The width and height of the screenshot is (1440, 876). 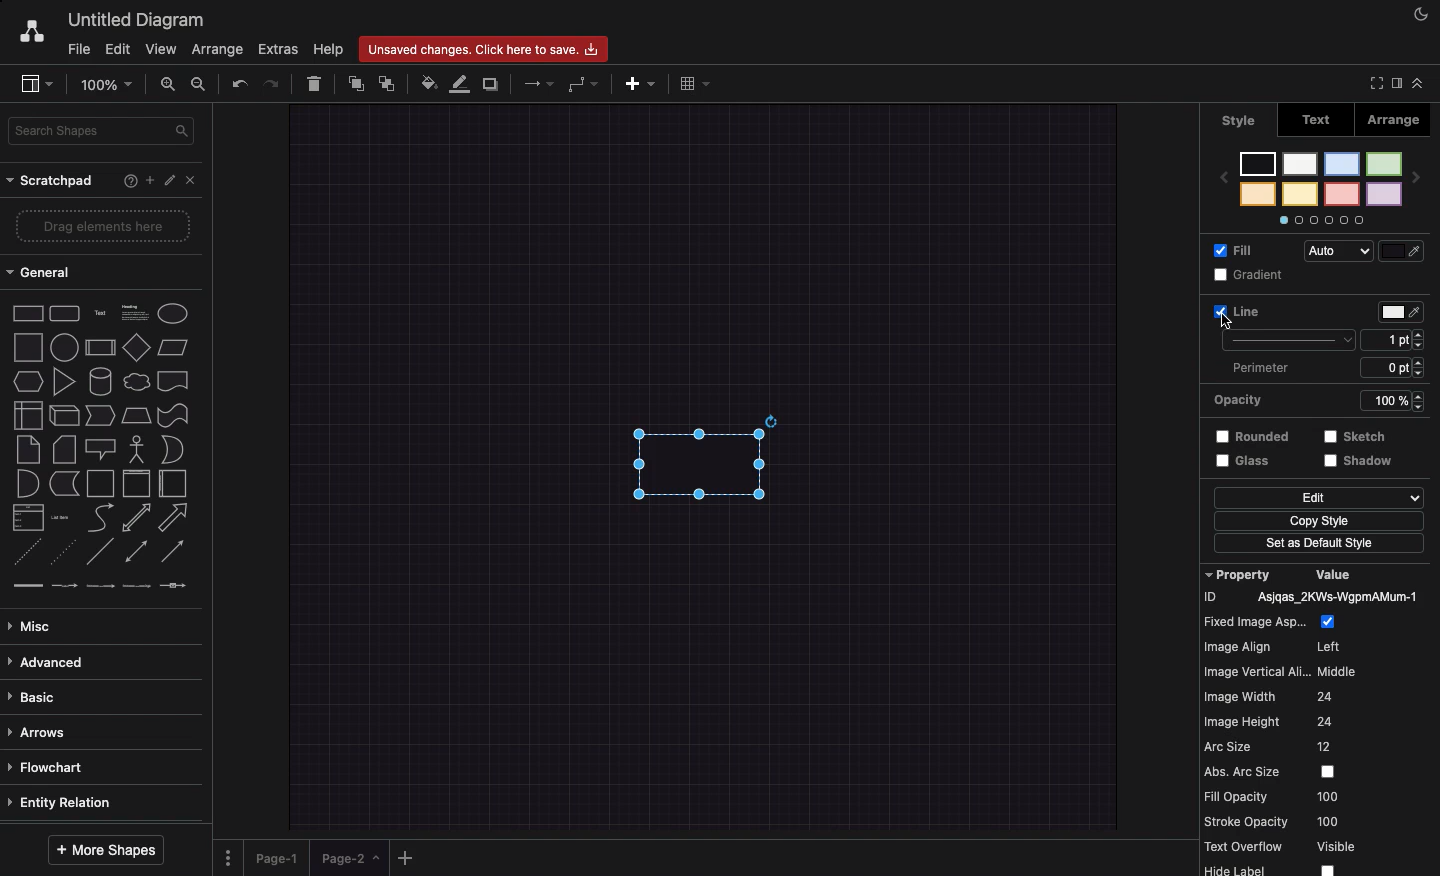 What do you see at coordinates (228, 851) in the screenshot?
I see `Options` at bounding box center [228, 851].